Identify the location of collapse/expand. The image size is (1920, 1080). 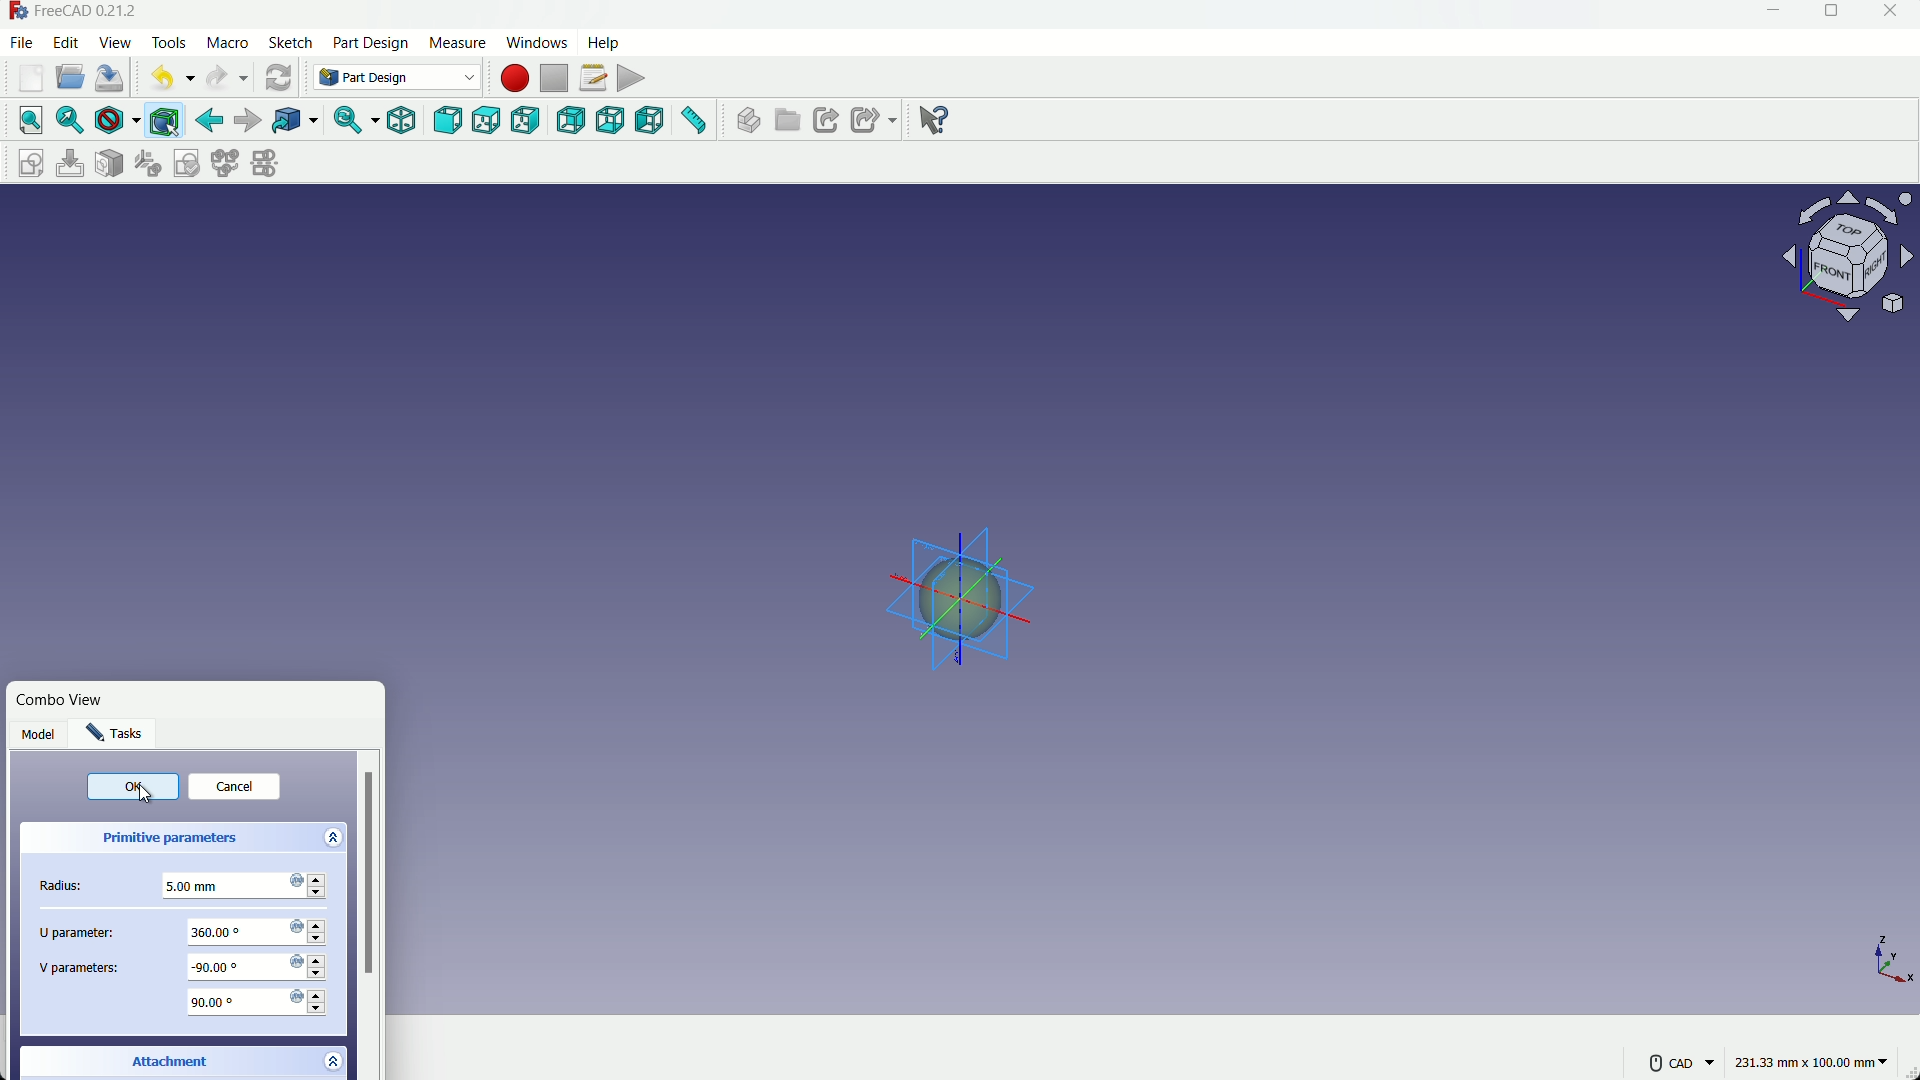
(331, 836).